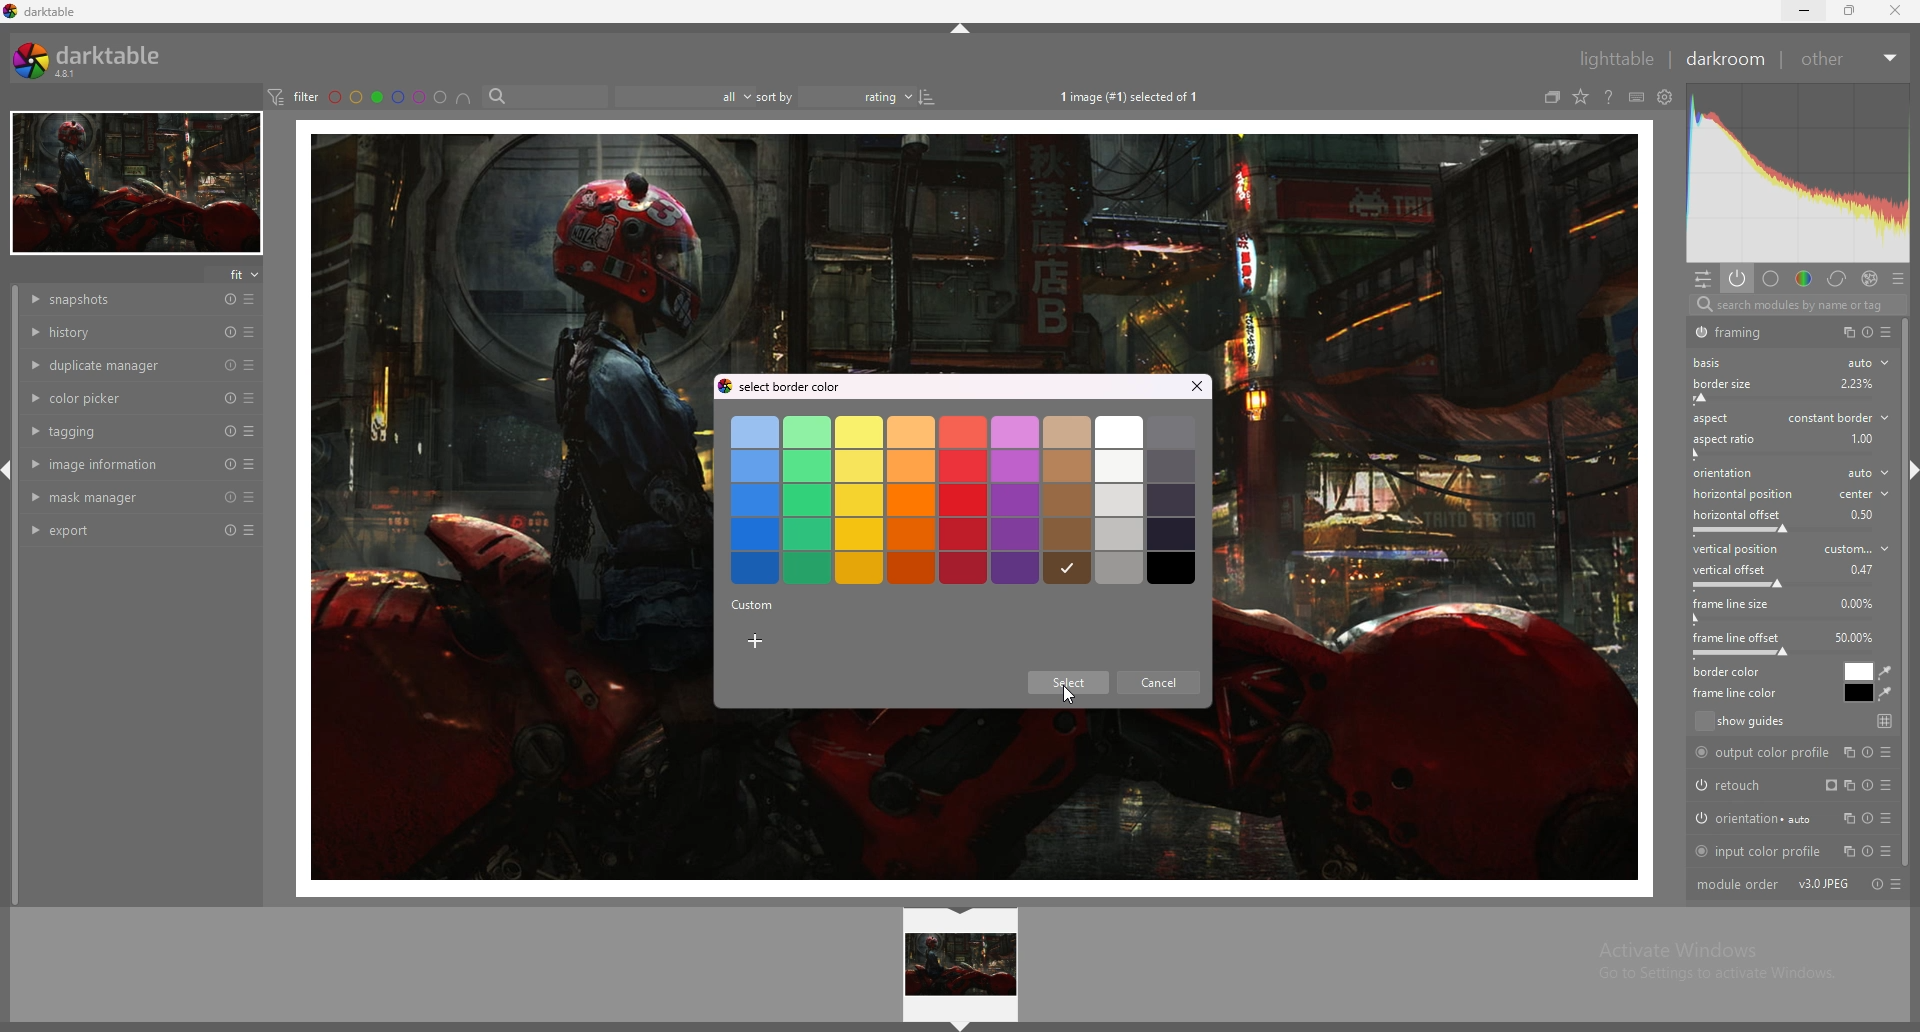 The image size is (1920, 1032). I want to click on reset, so click(230, 431).